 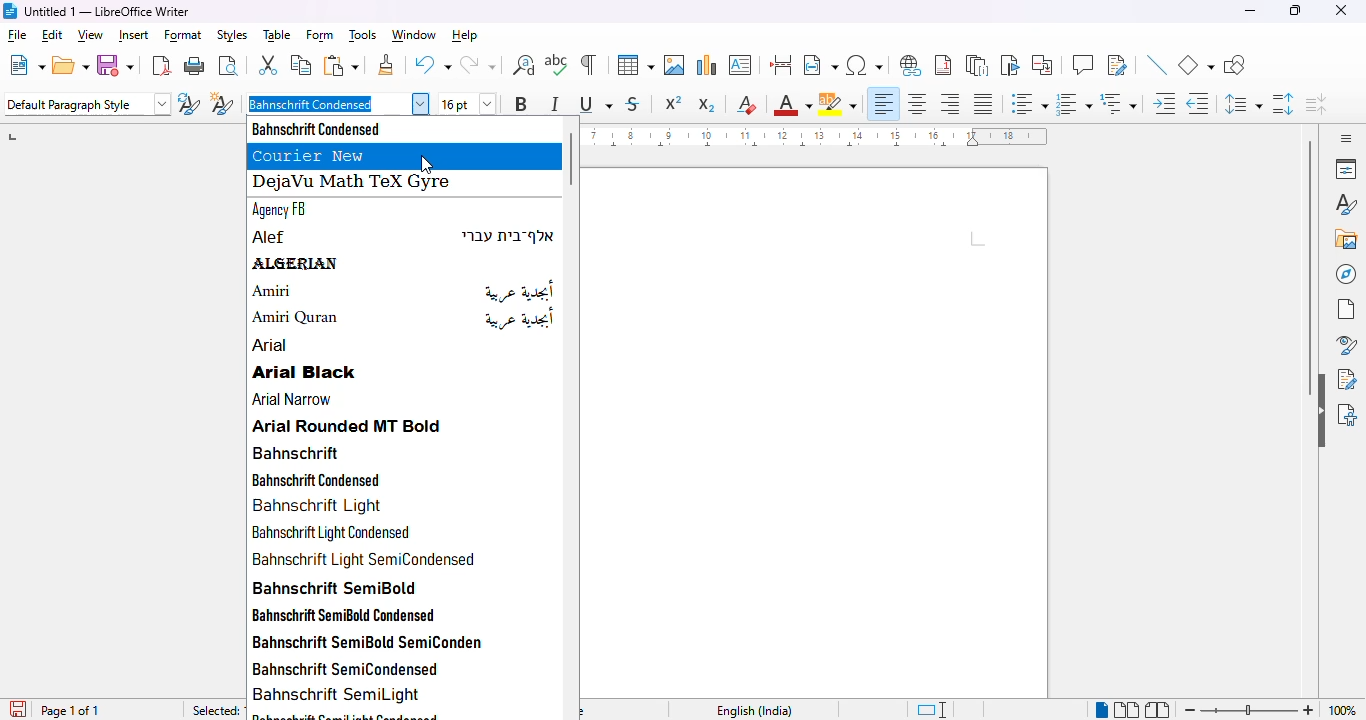 I want to click on show track changes functions, so click(x=1118, y=65).